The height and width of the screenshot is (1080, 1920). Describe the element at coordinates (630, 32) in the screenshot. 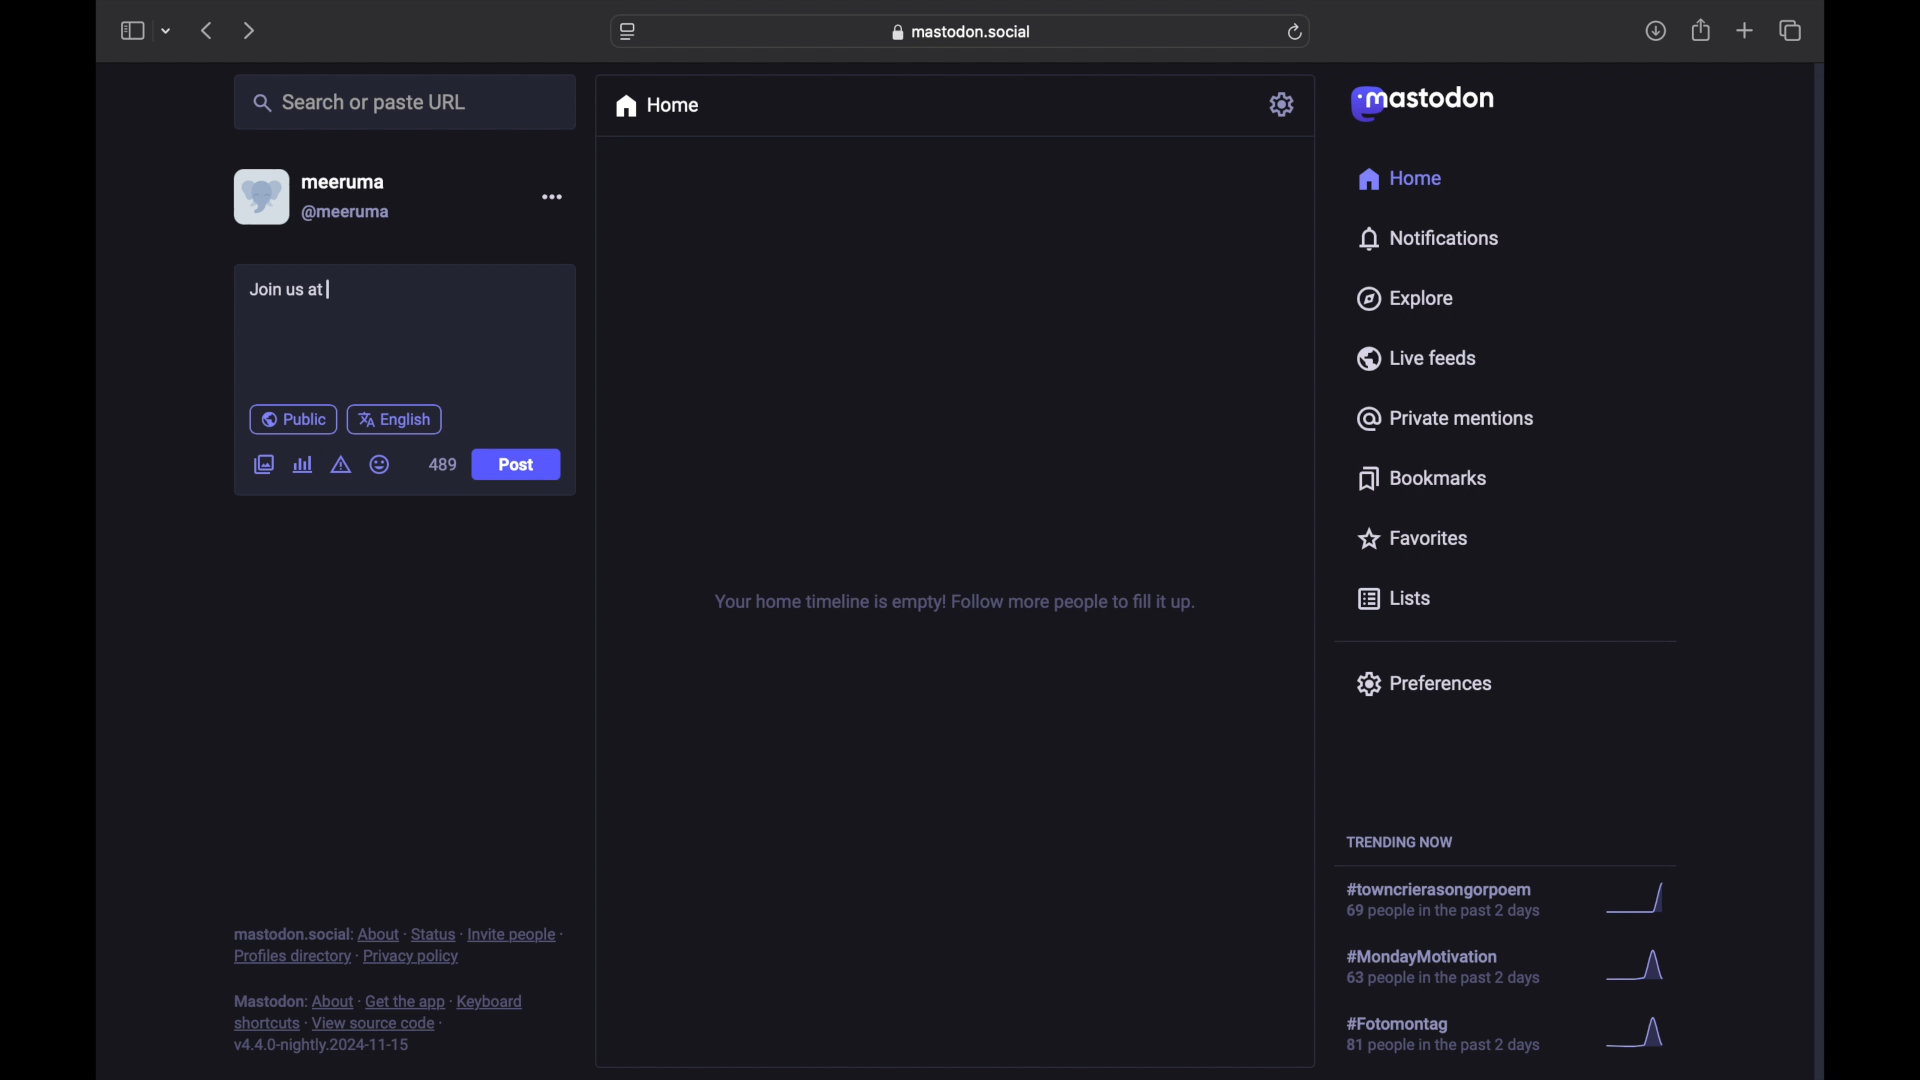

I see `website settings` at that location.